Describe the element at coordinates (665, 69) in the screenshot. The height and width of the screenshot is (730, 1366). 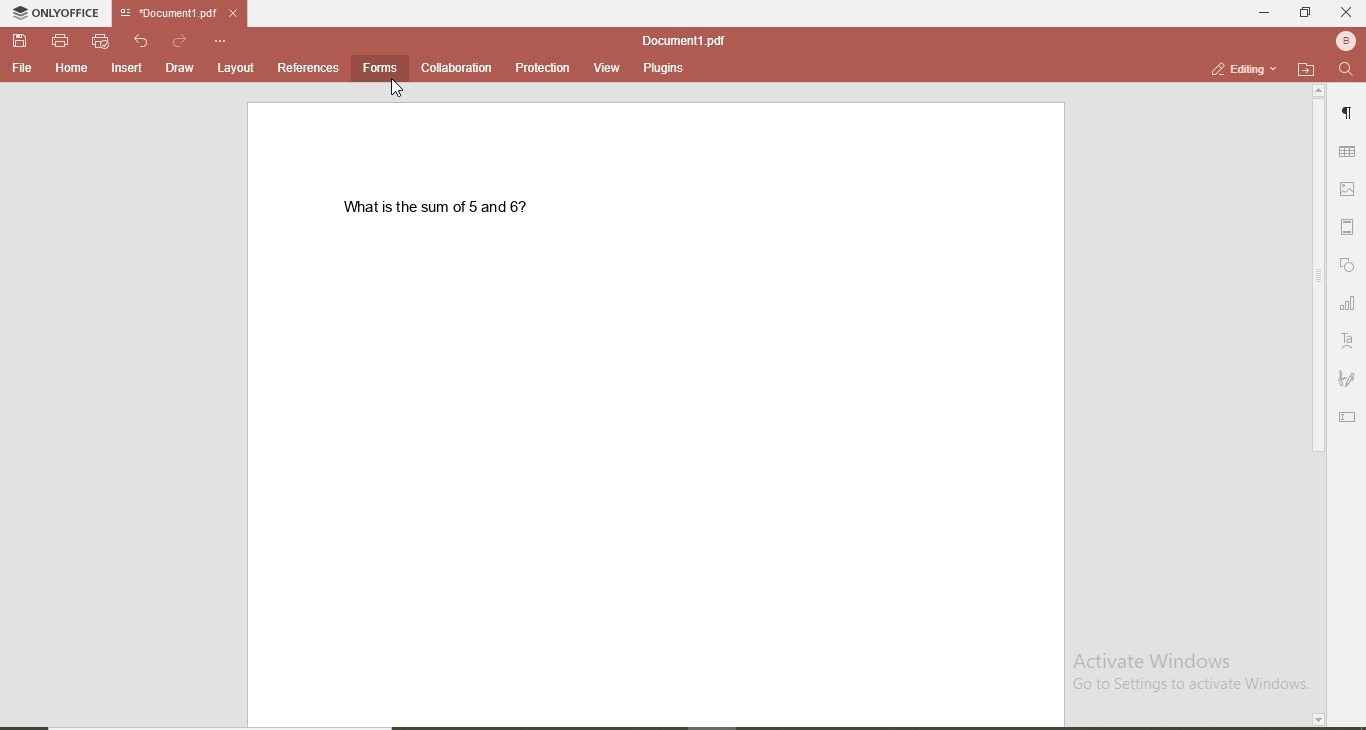
I see `plugins` at that location.